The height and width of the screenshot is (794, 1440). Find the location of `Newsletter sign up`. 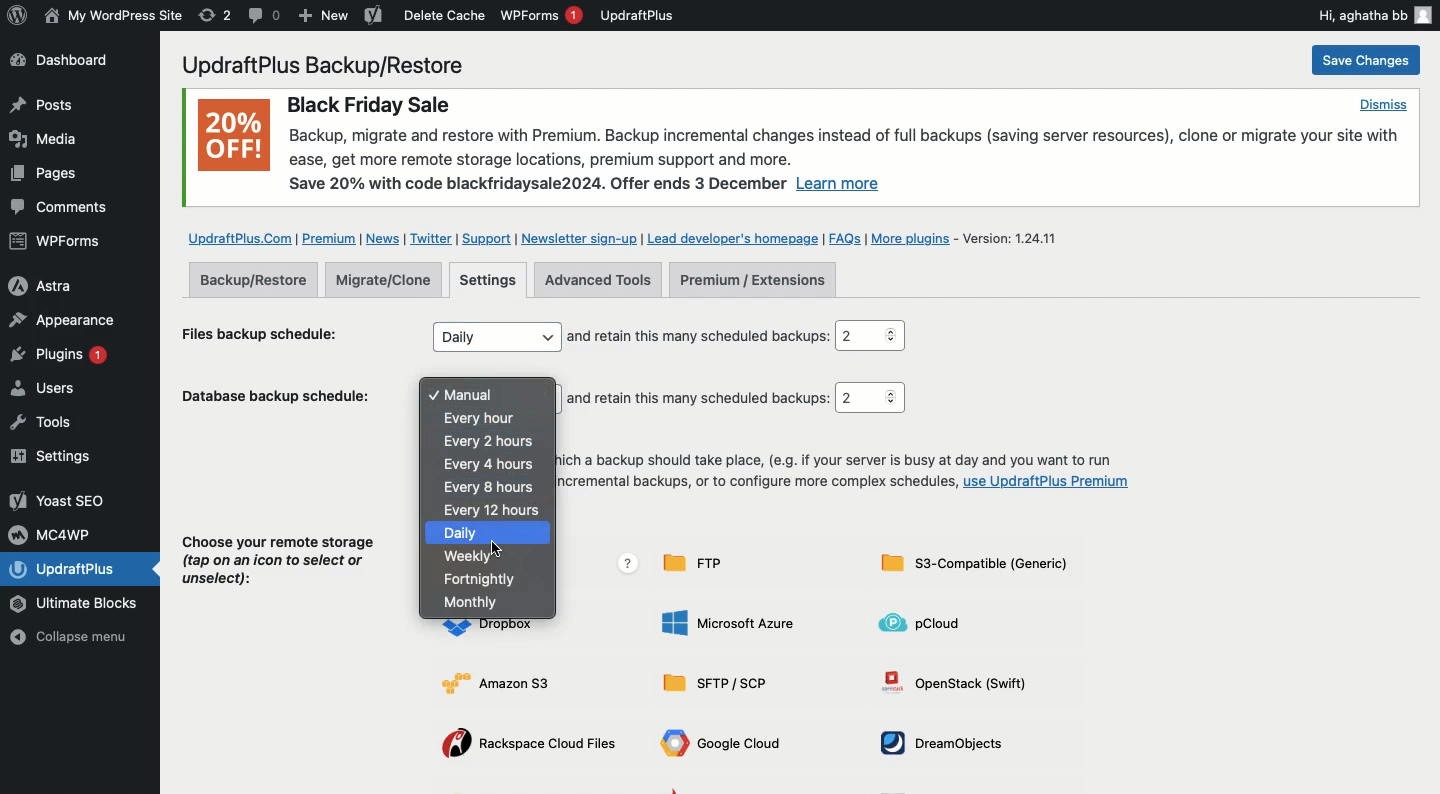

Newsletter sign up is located at coordinates (576, 238).